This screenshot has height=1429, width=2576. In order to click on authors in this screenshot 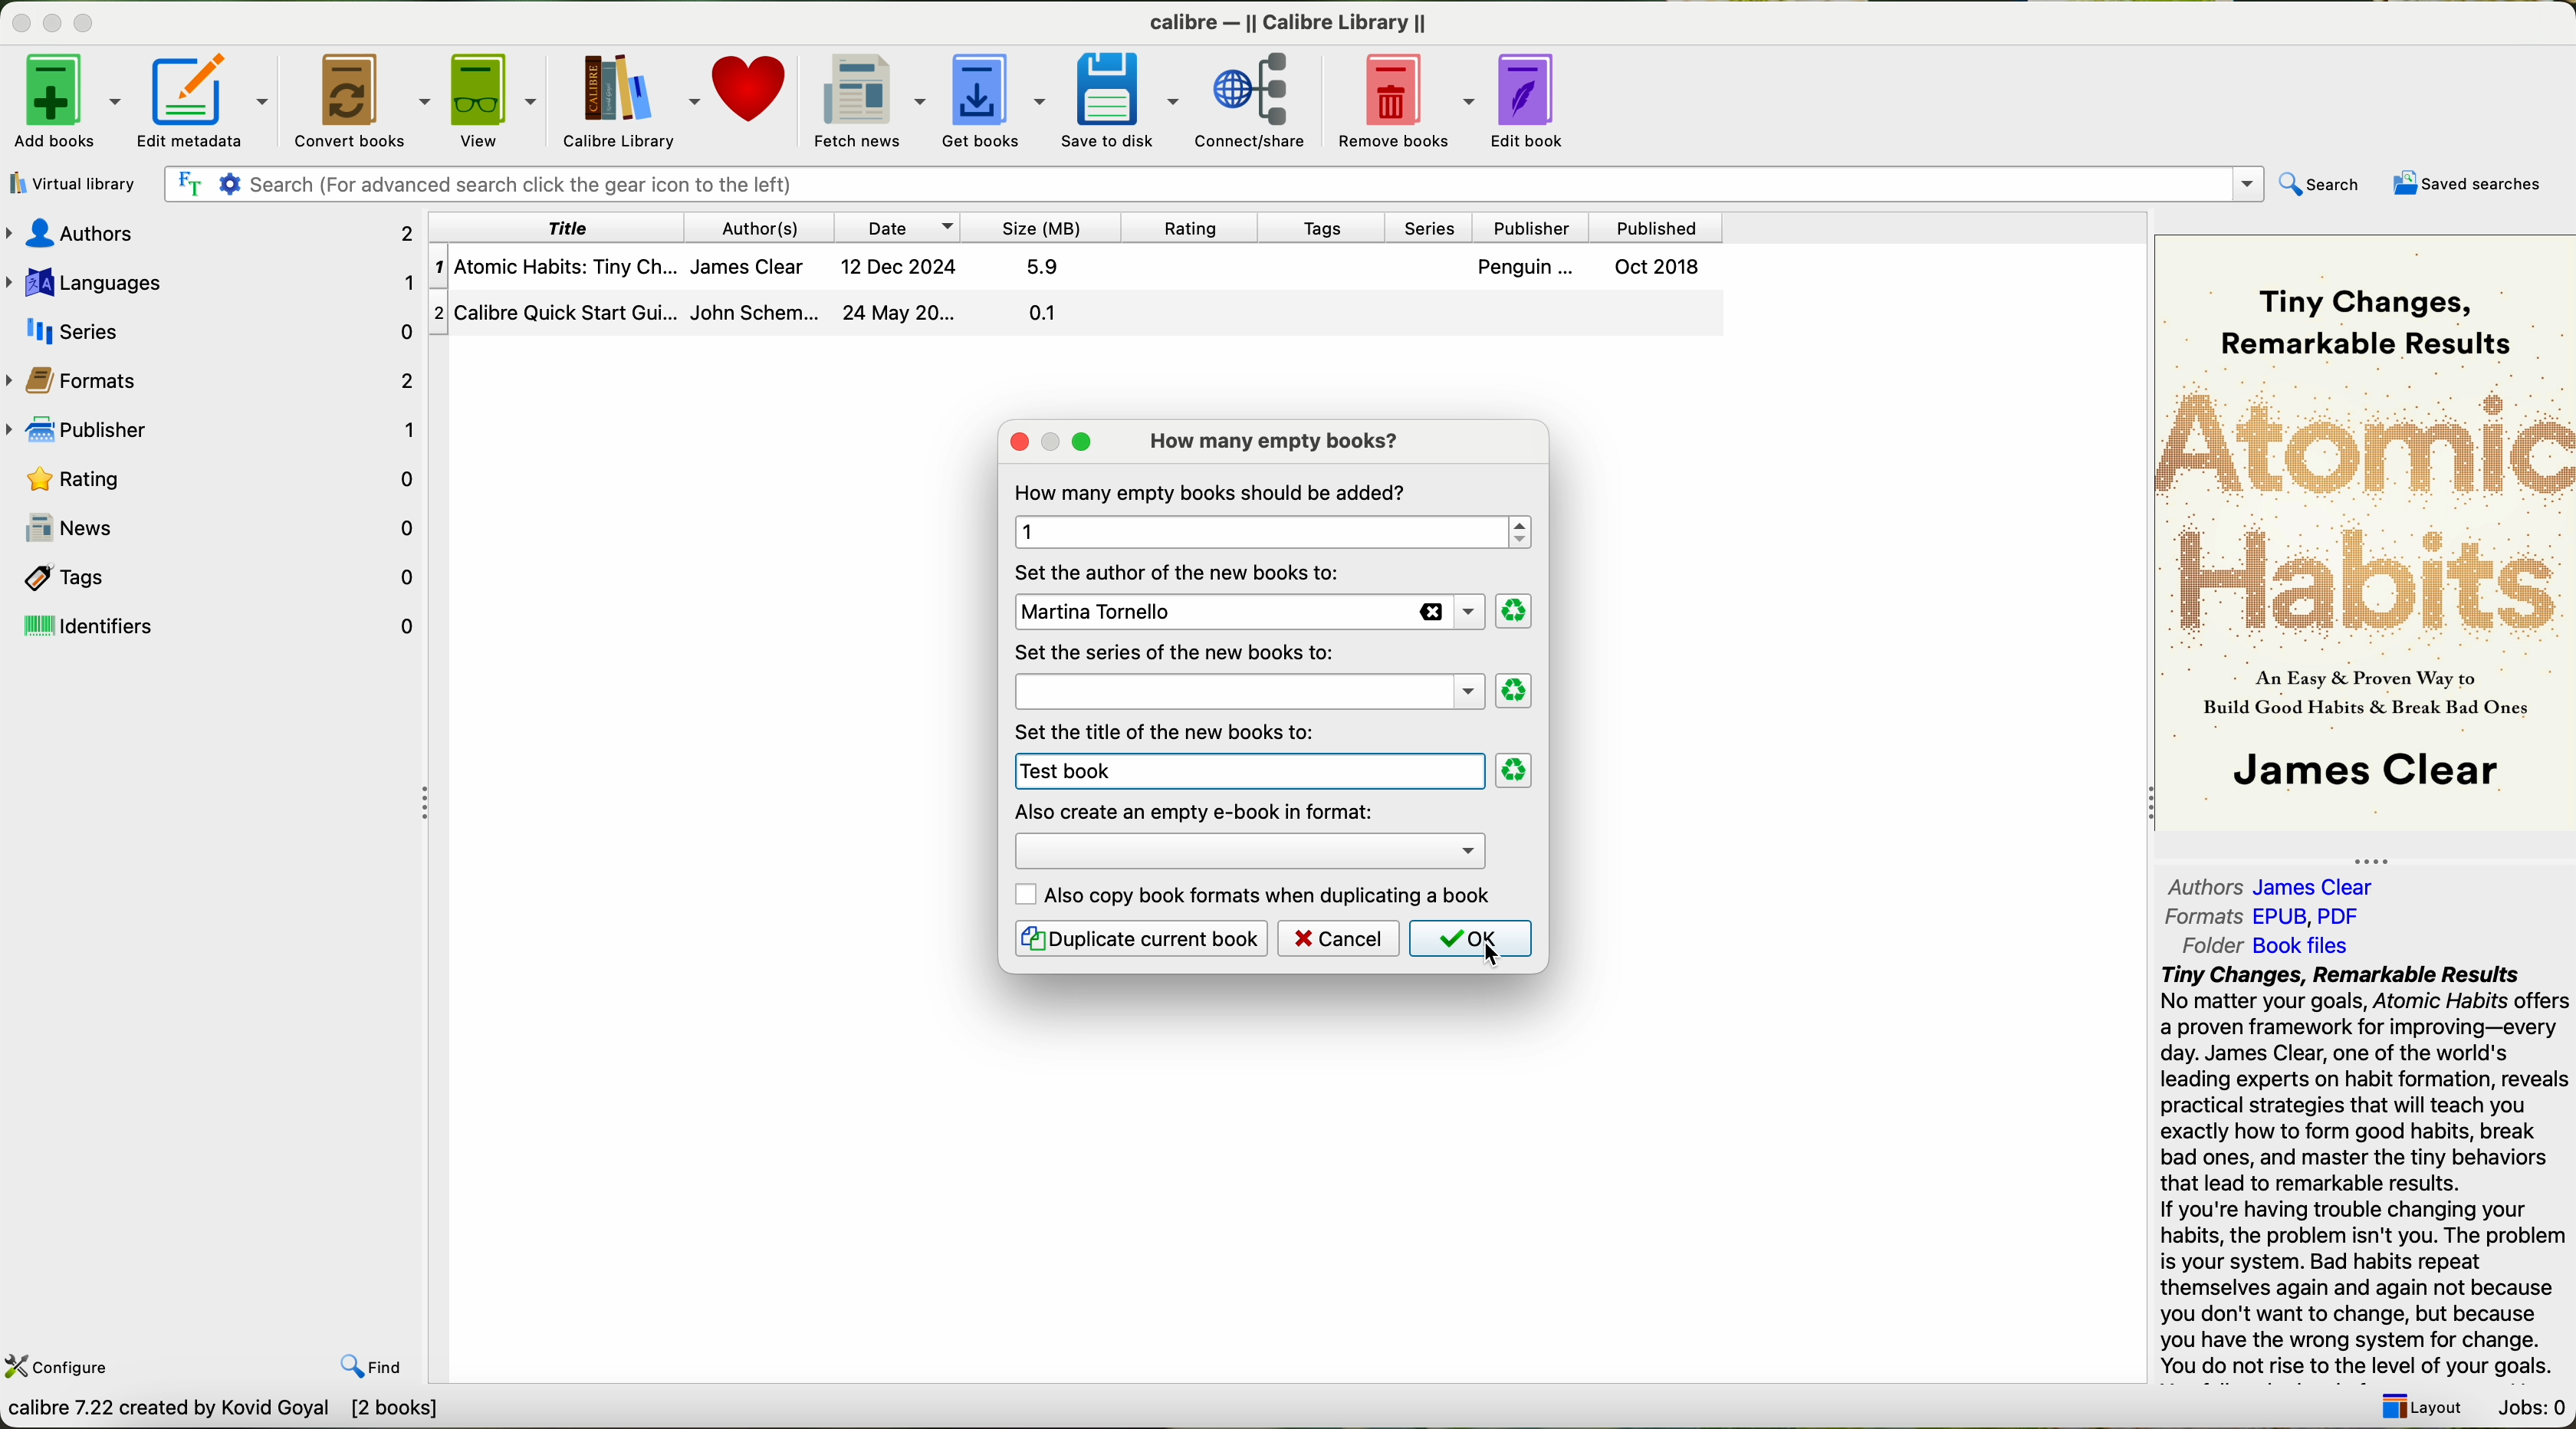, I will do `click(2281, 885)`.